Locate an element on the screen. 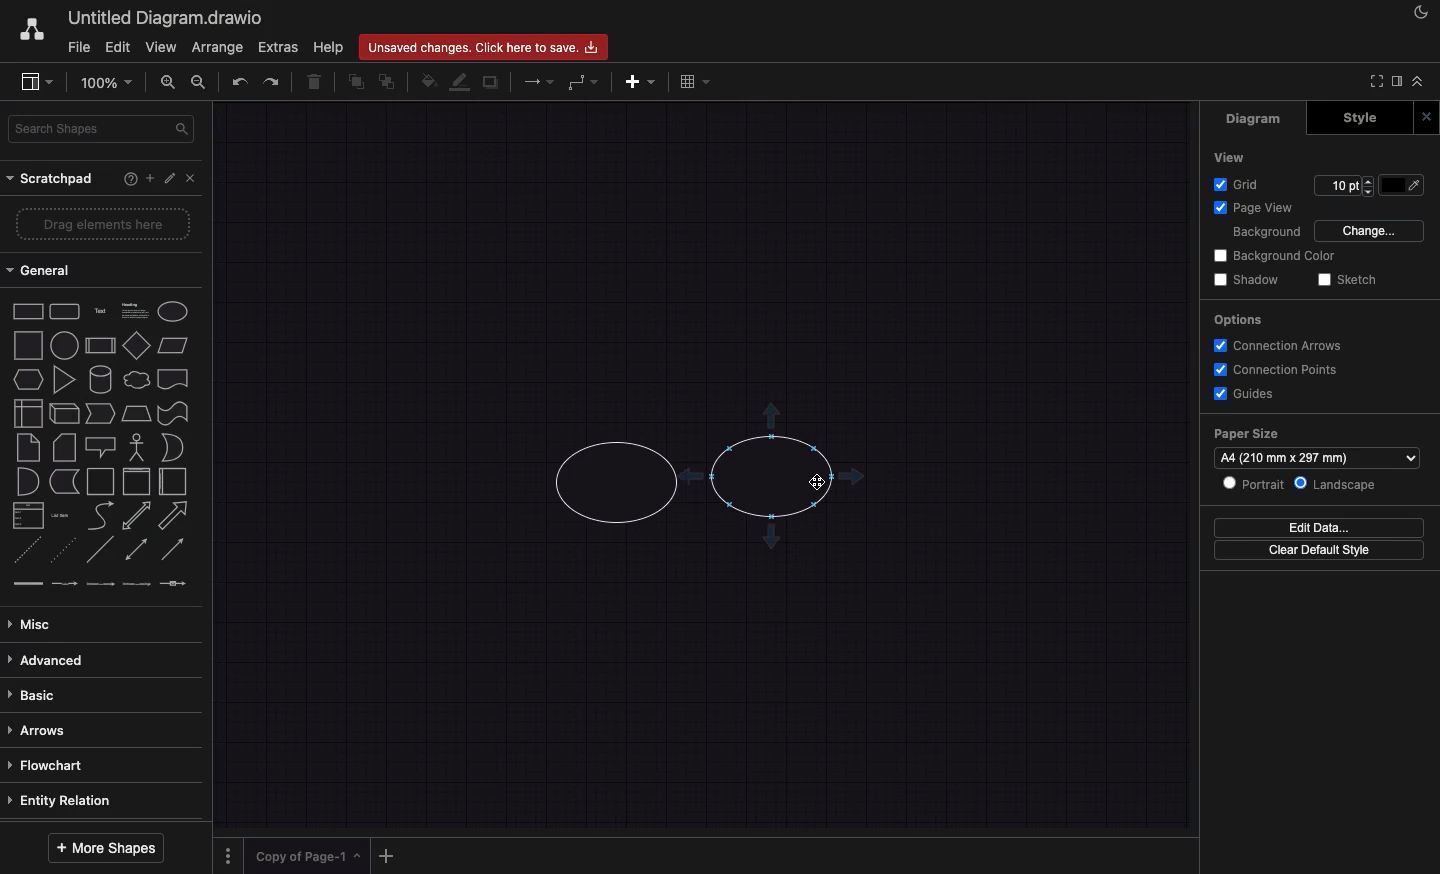  sketch is located at coordinates (1349, 279).